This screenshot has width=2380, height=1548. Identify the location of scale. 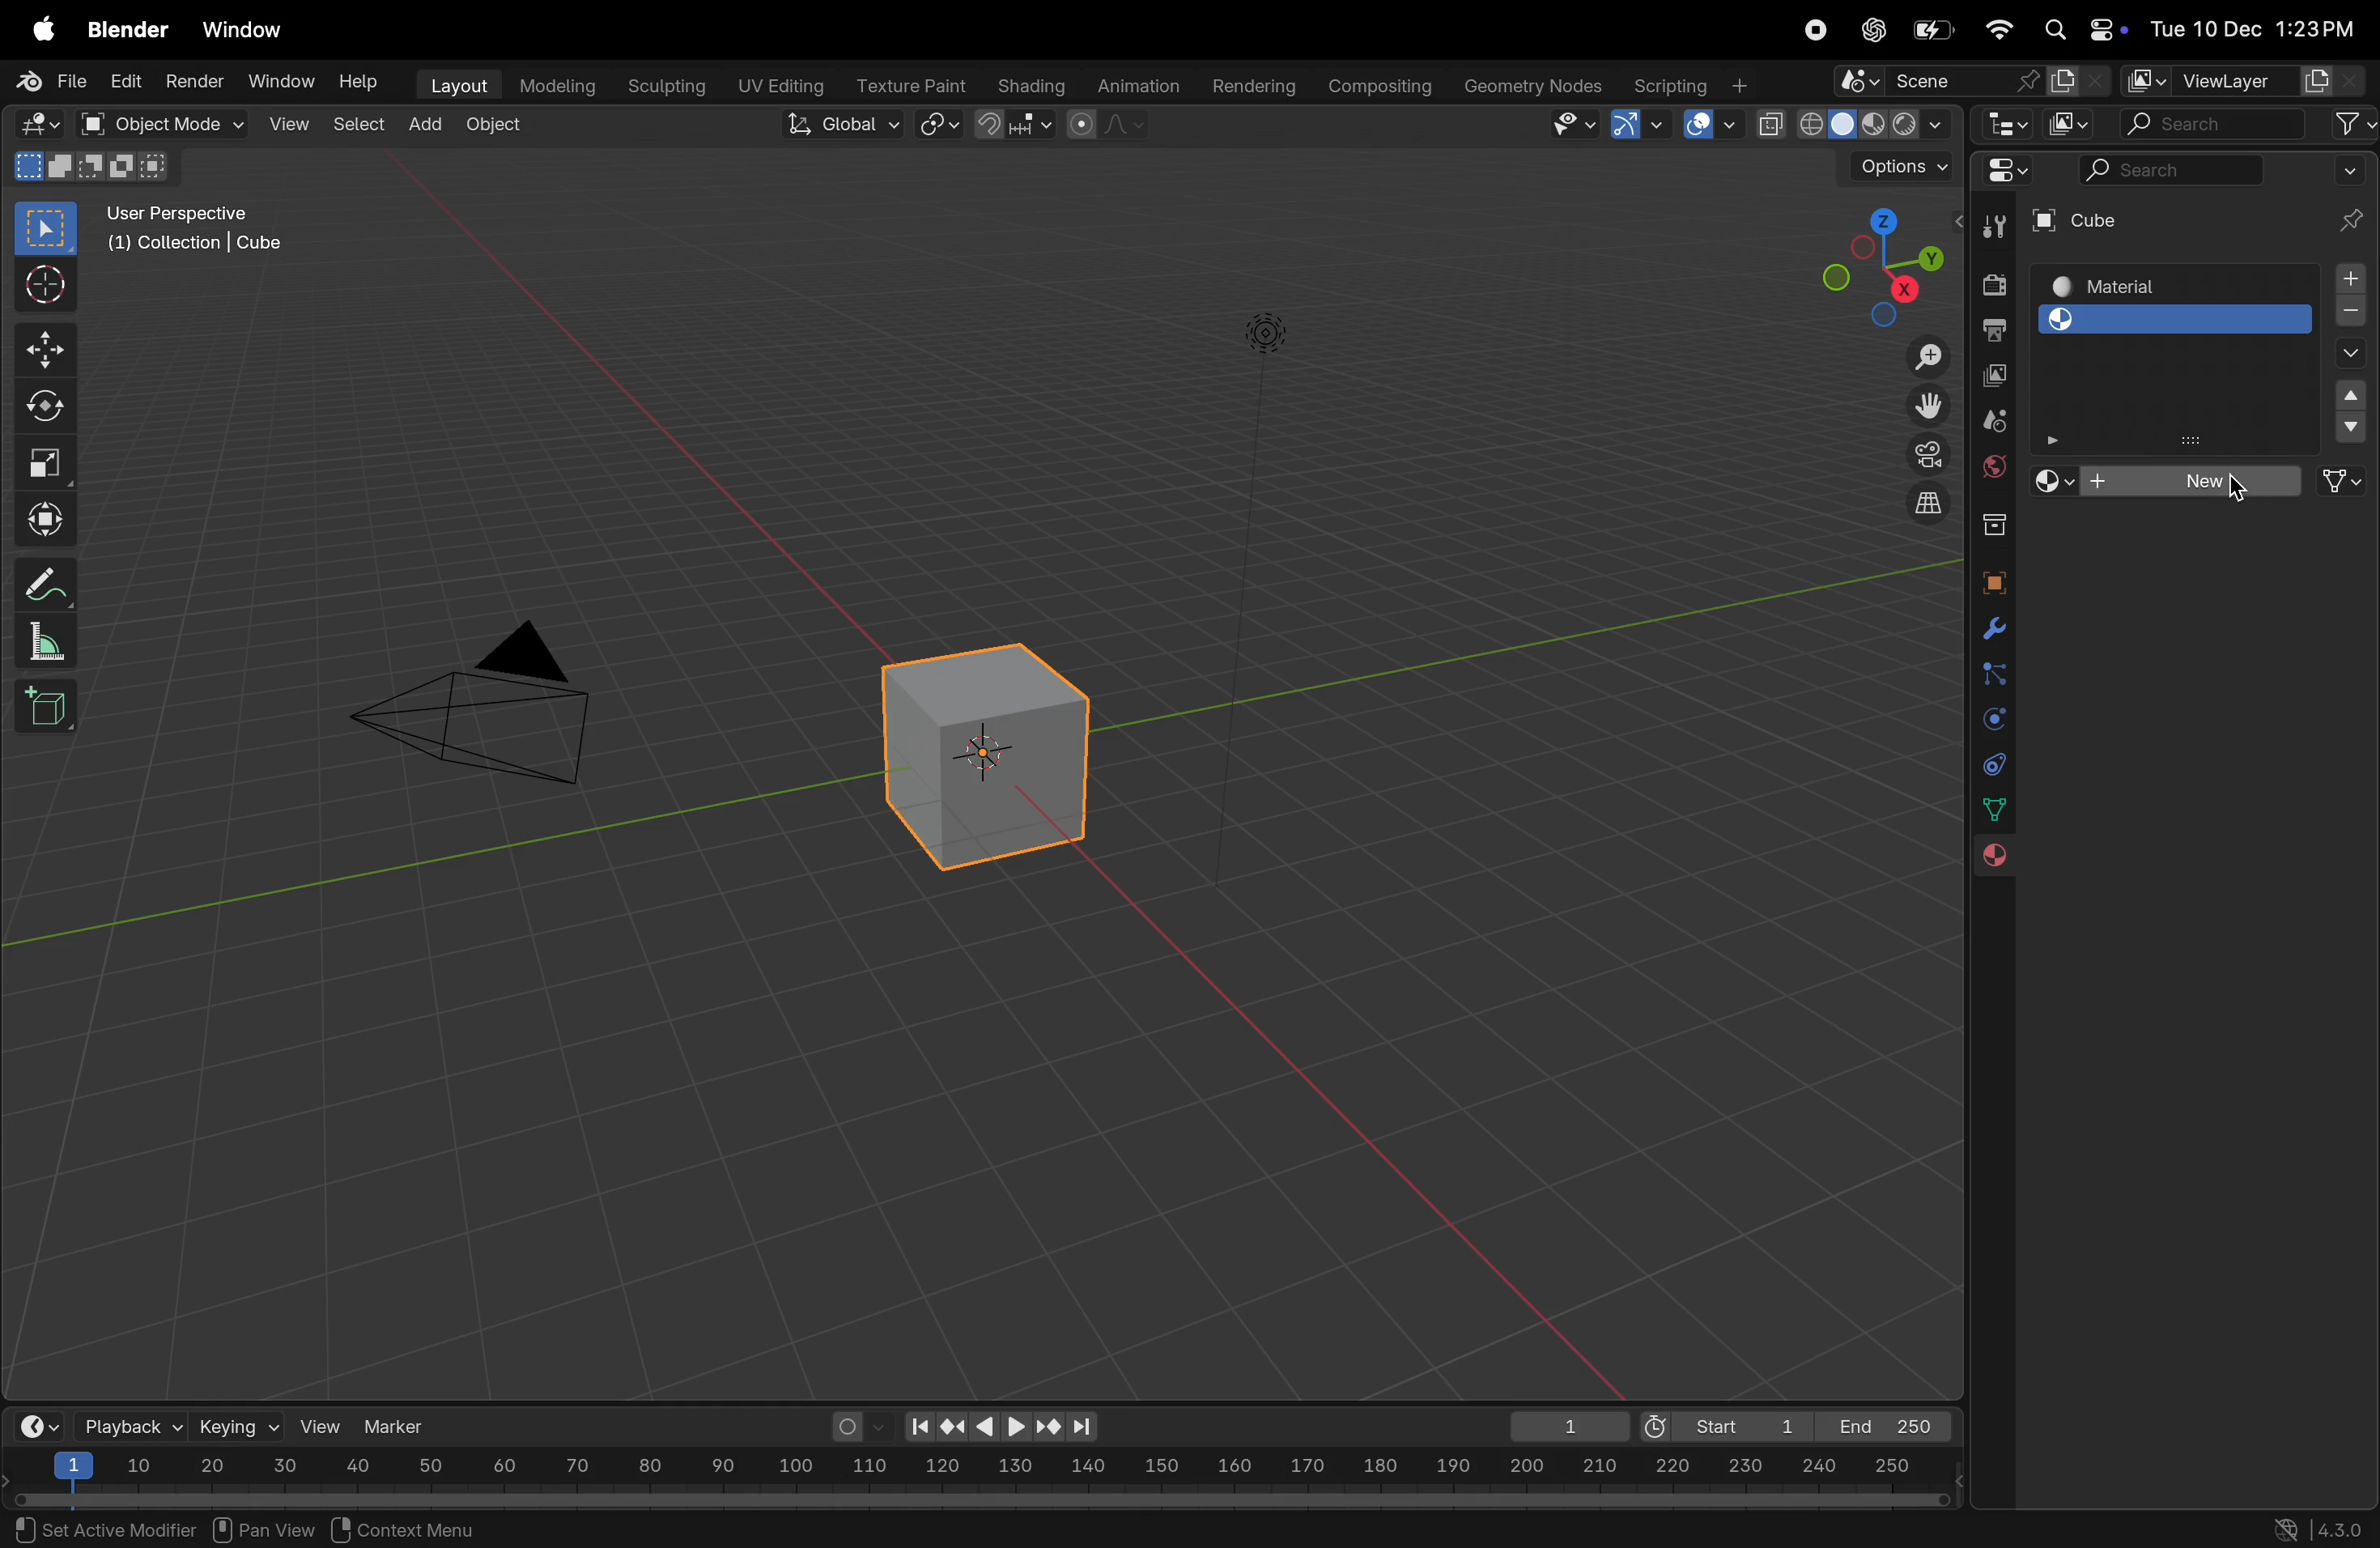
(39, 641).